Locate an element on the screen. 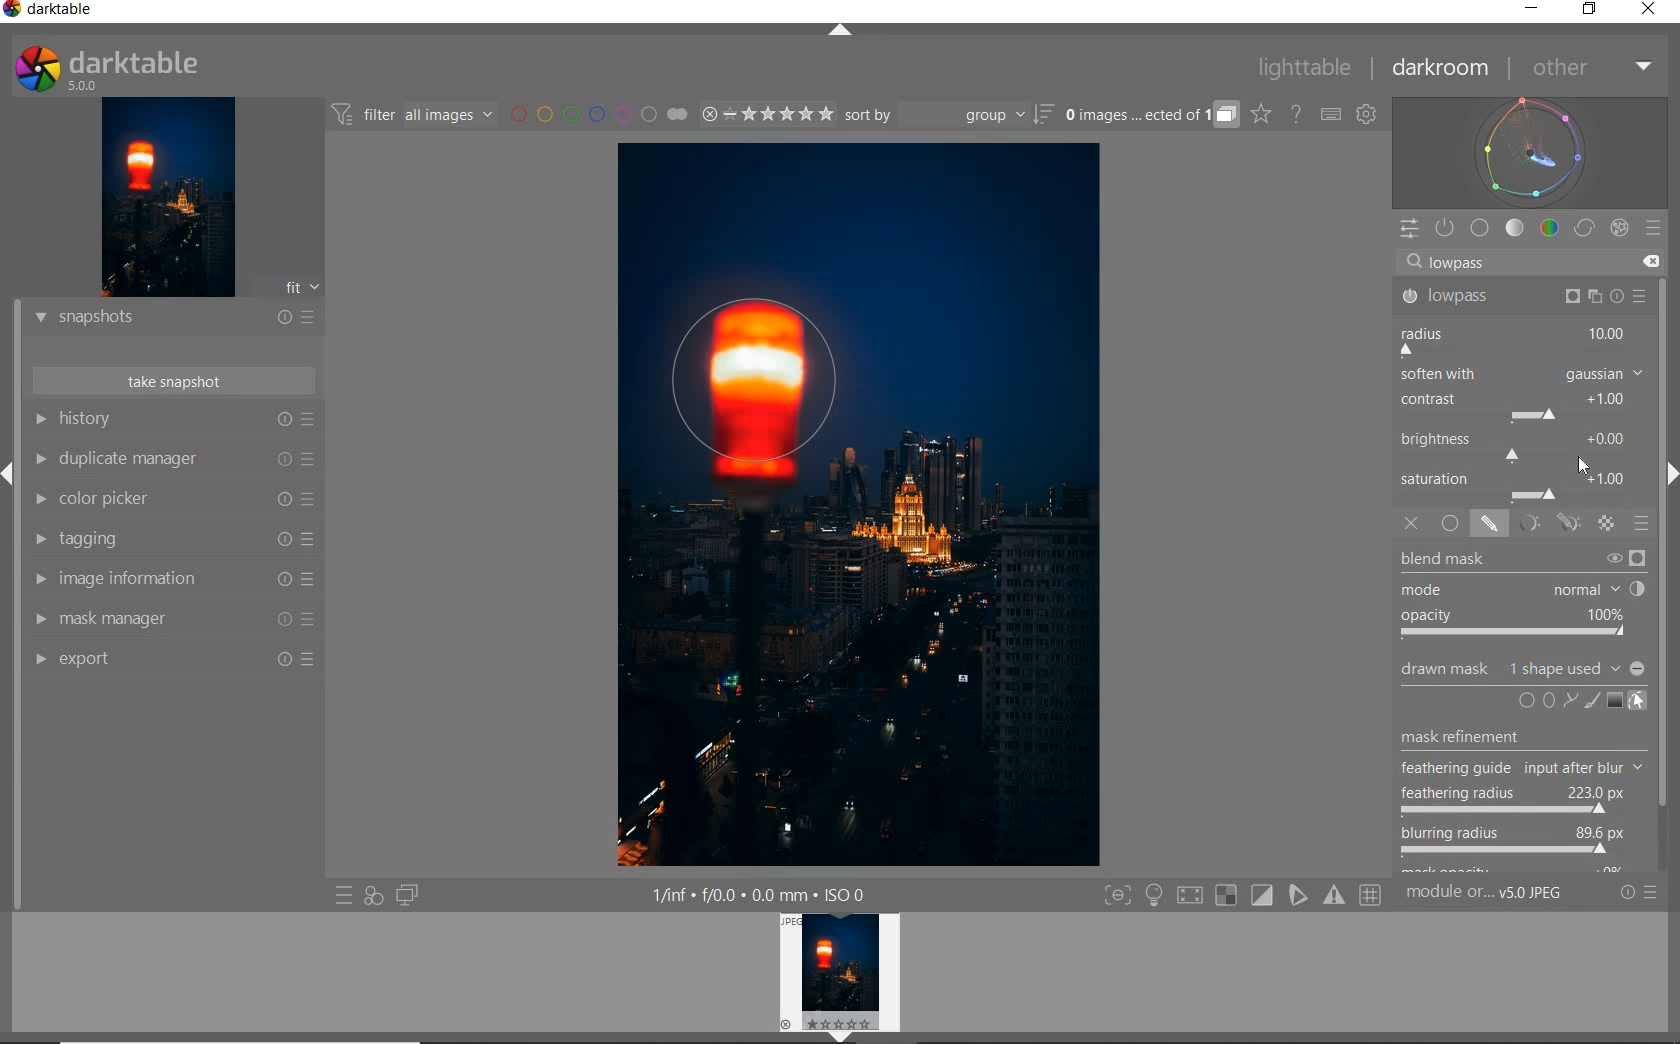 This screenshot has height=1044, width=1680. ADD CIRCLE, ELLIPSE OR PATH is located at coordinates (1544, 699).